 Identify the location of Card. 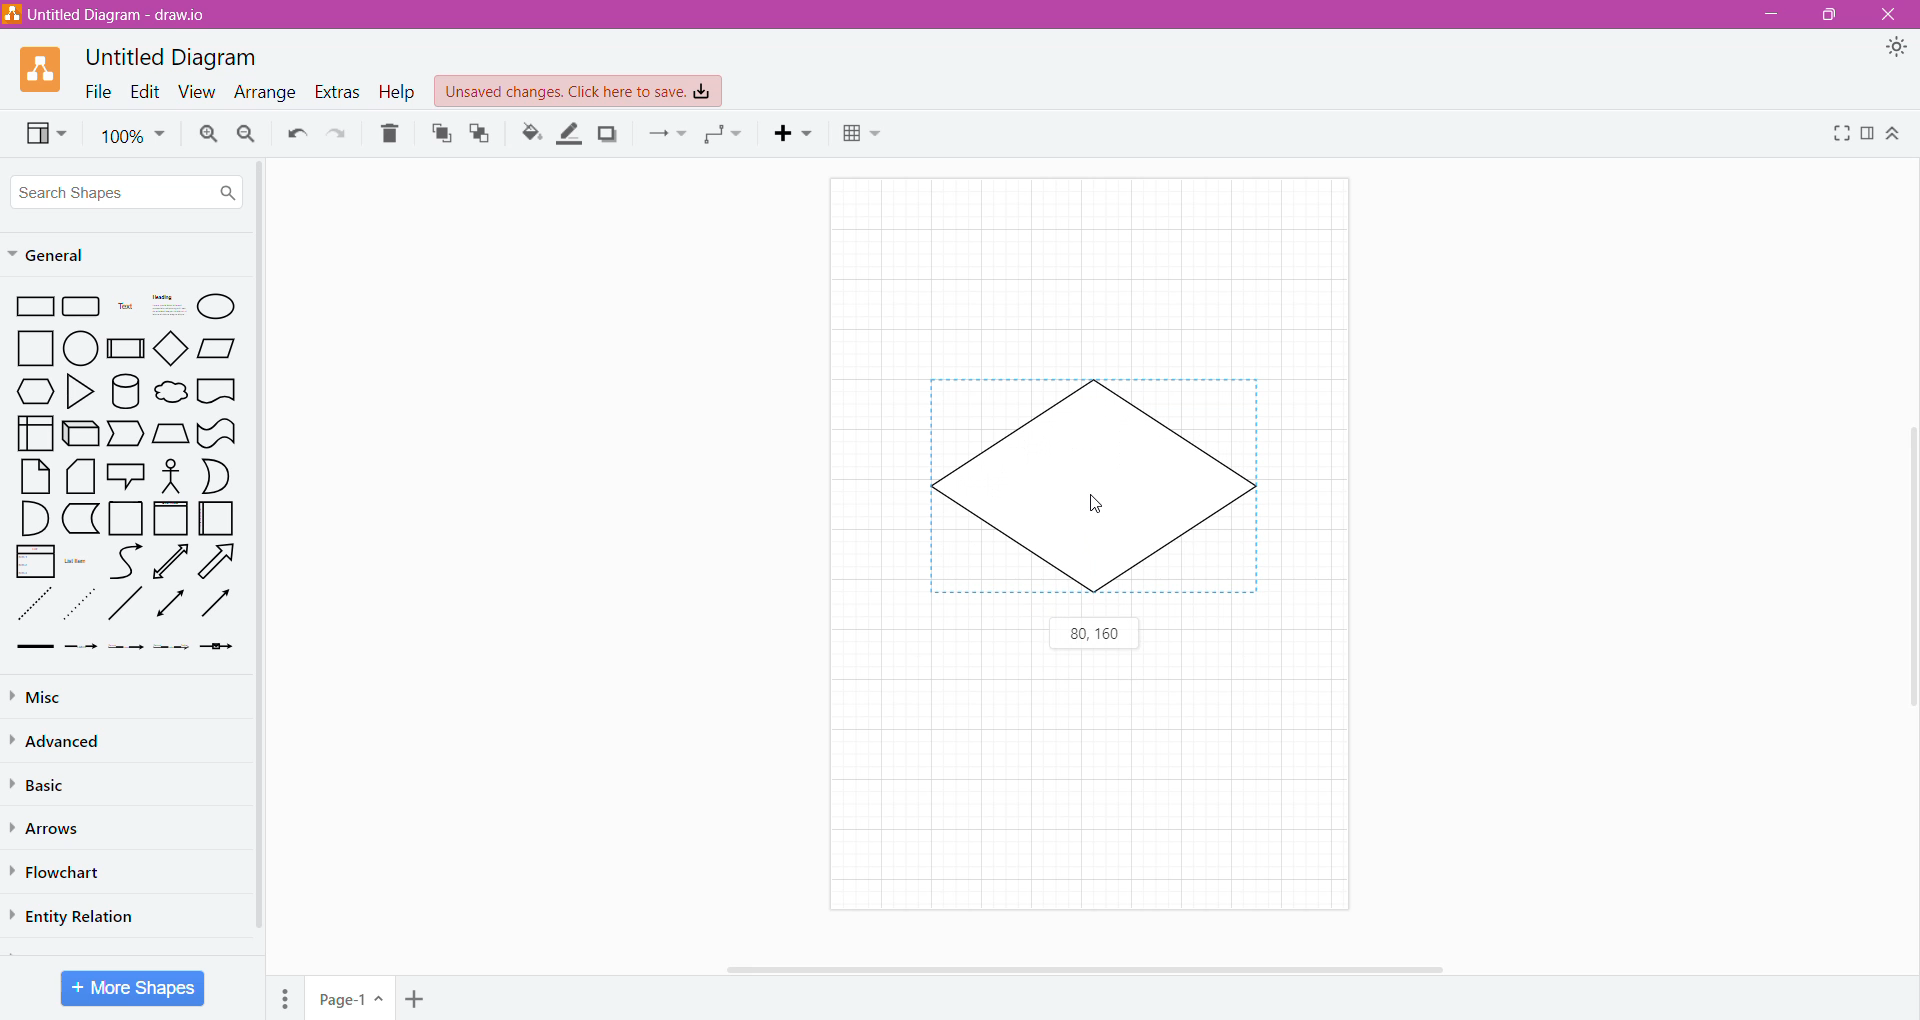
(78, 477).